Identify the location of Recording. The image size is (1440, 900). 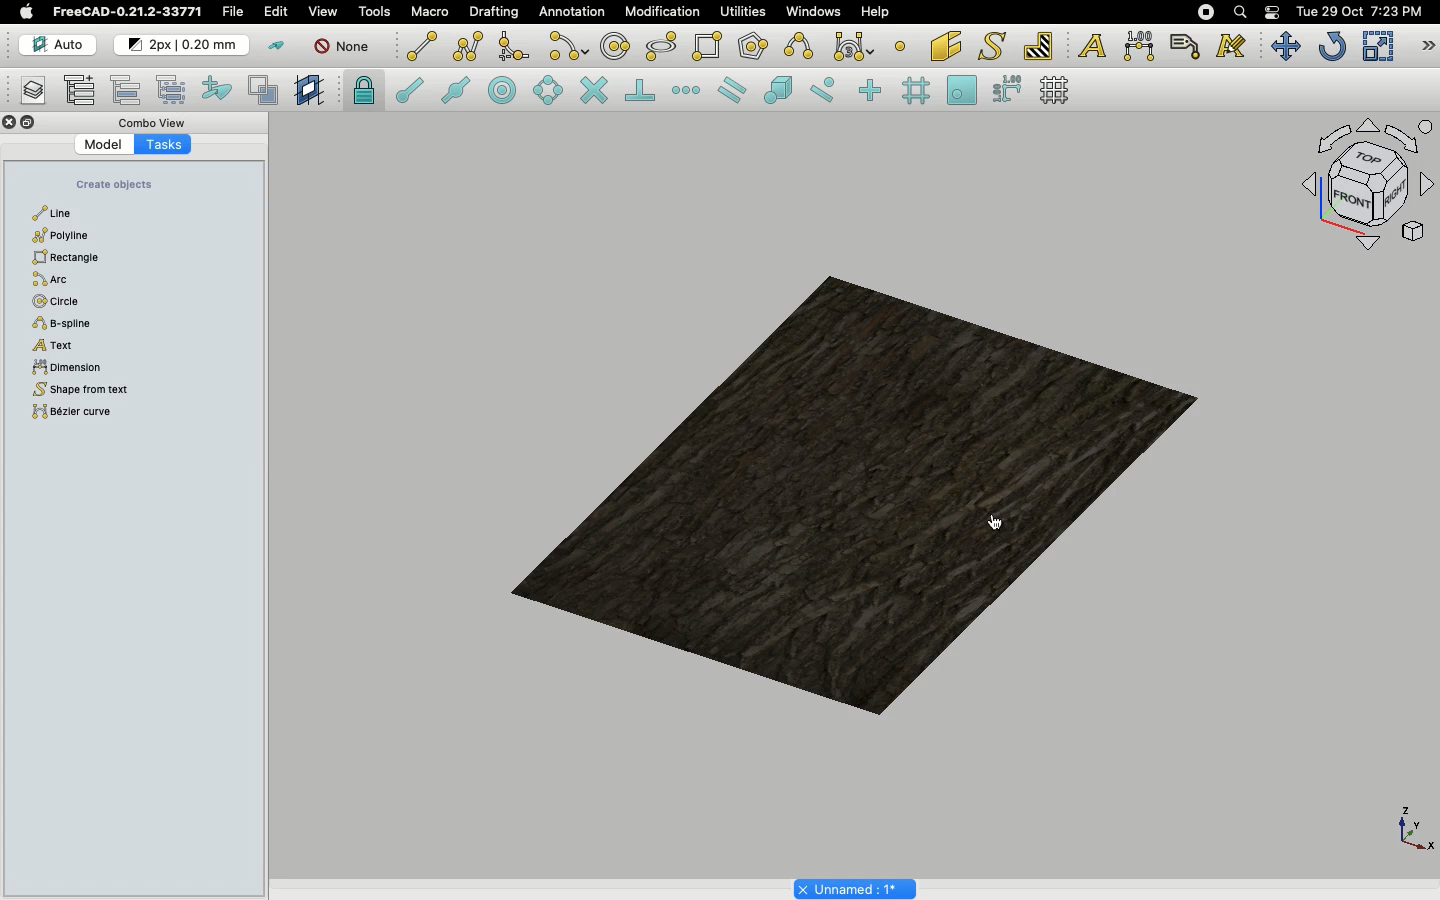
(1205, 11).